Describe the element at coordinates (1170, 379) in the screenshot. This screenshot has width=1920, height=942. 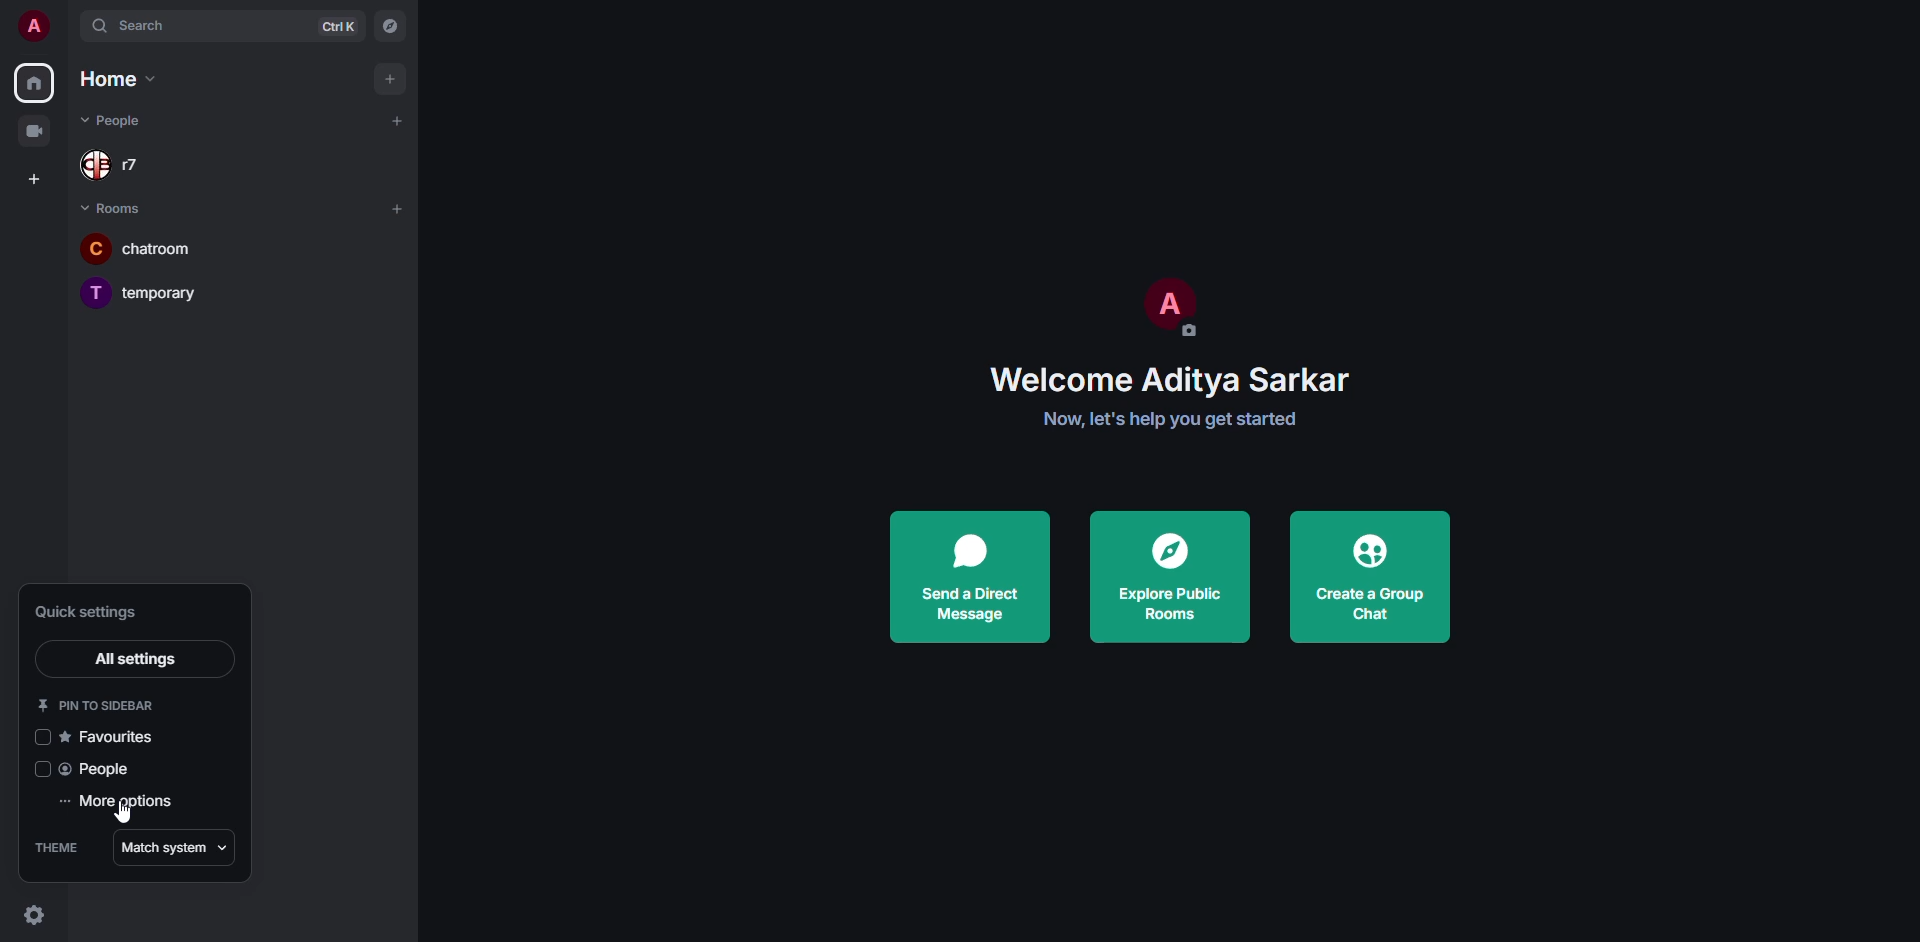
I see `welcome` at that location.